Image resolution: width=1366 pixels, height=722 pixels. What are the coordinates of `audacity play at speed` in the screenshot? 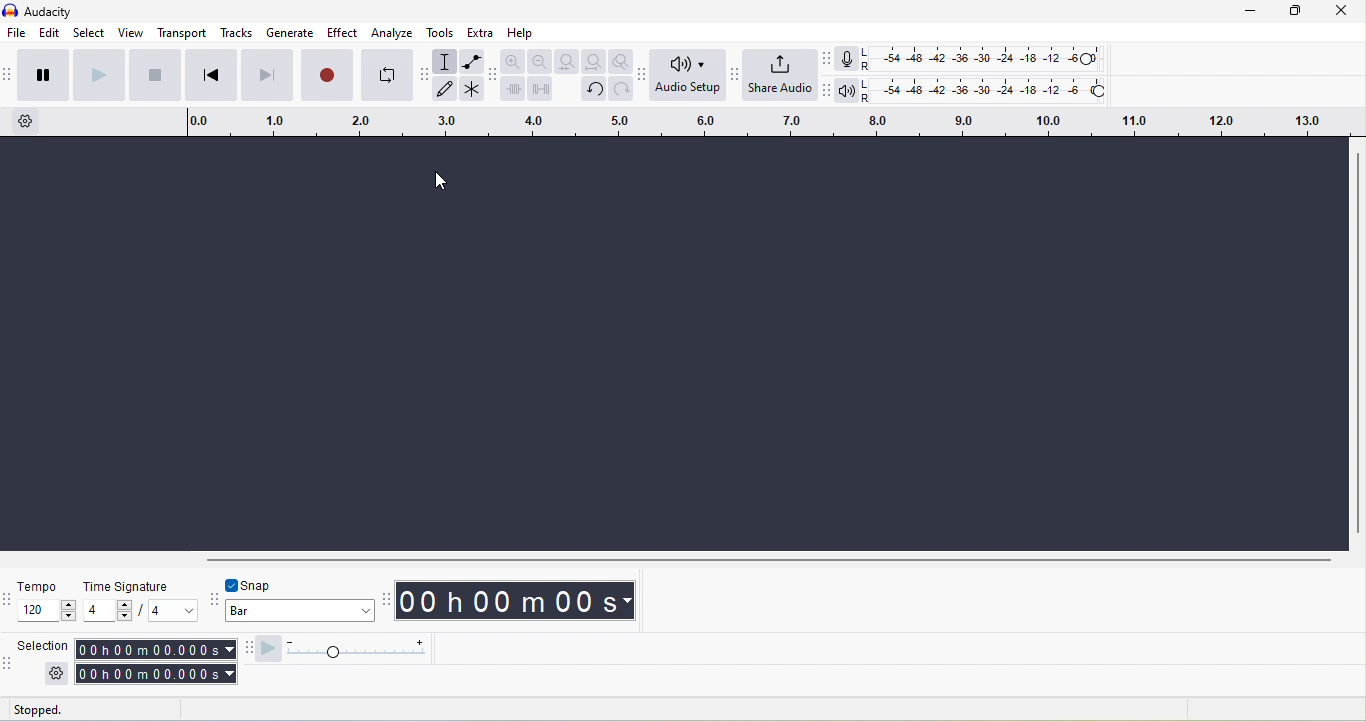 It's located at (250, 647).